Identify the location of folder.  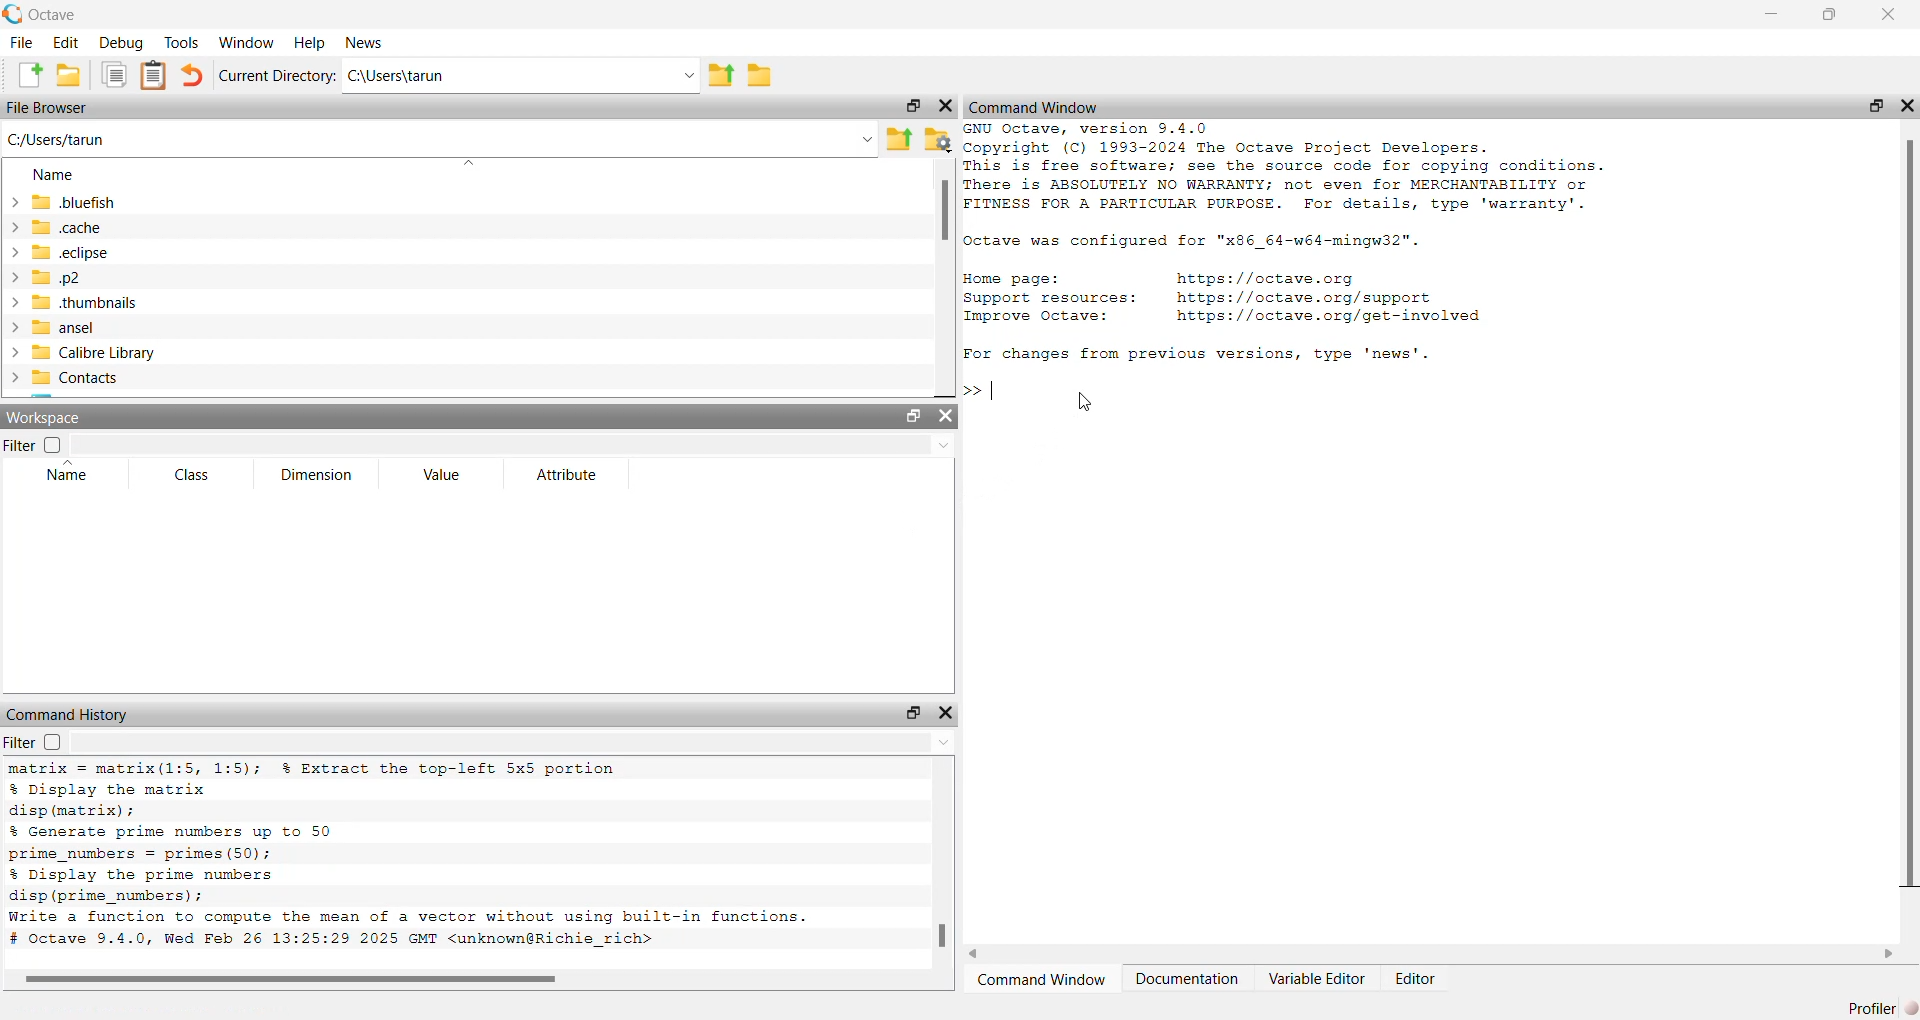
(760, 76).